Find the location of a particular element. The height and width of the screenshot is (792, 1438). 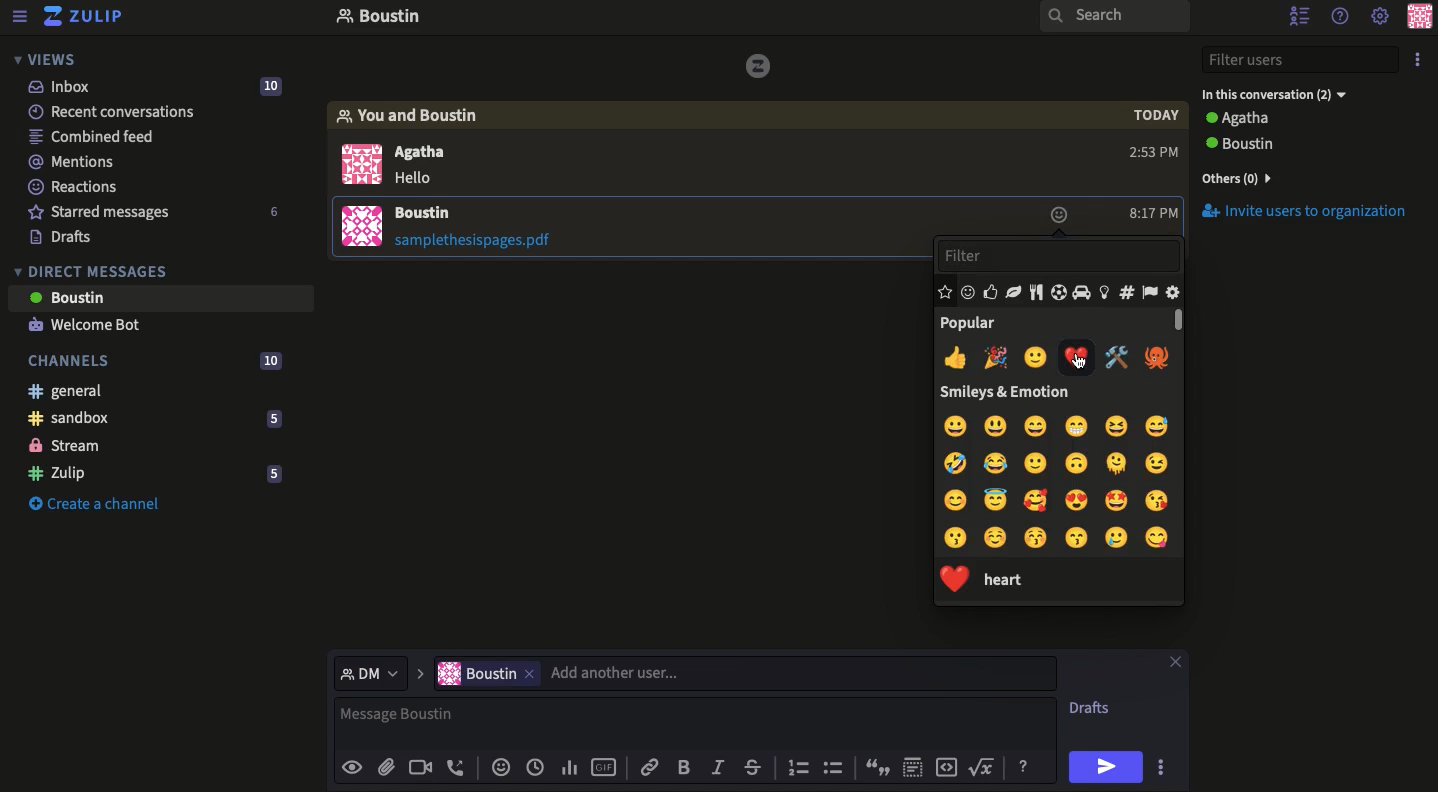

Settings is located at coordinates (1380, 17).